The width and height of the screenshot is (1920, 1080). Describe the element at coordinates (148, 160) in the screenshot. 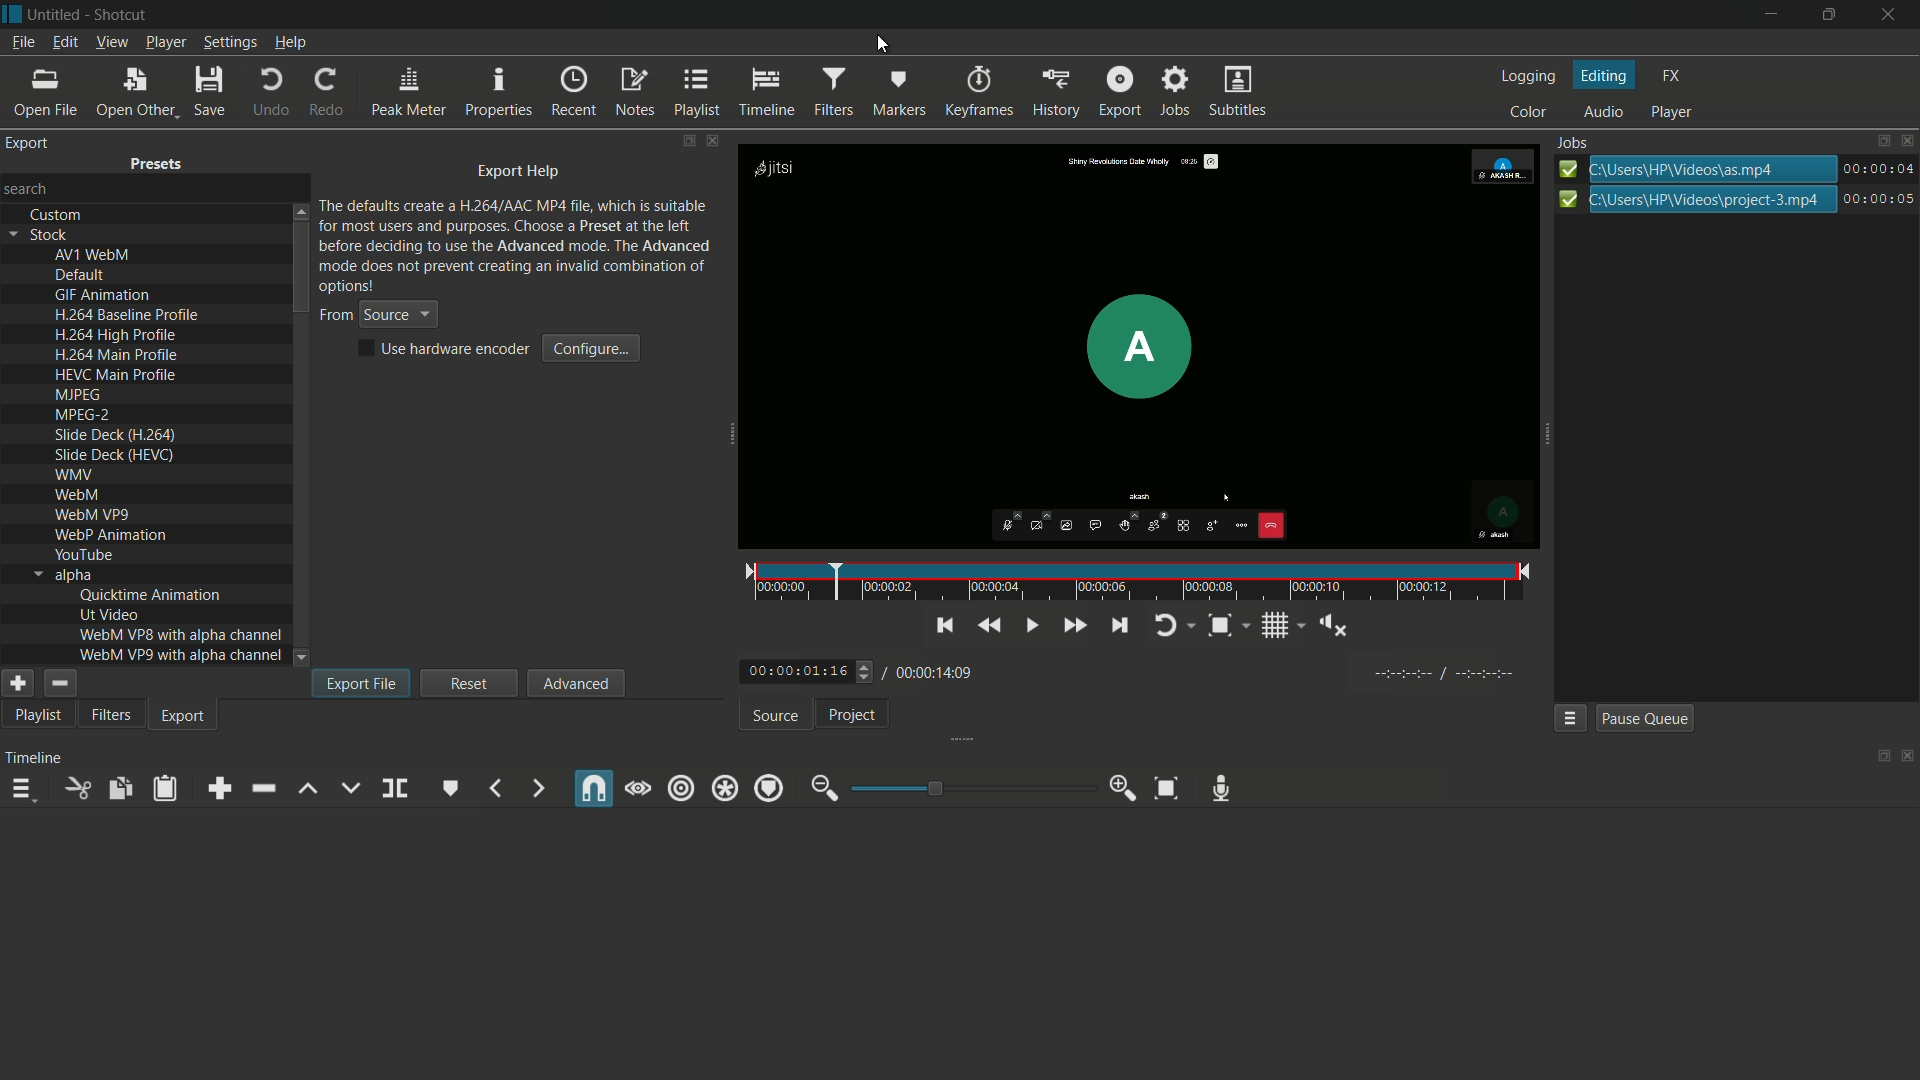

I see `Presets` at that location.